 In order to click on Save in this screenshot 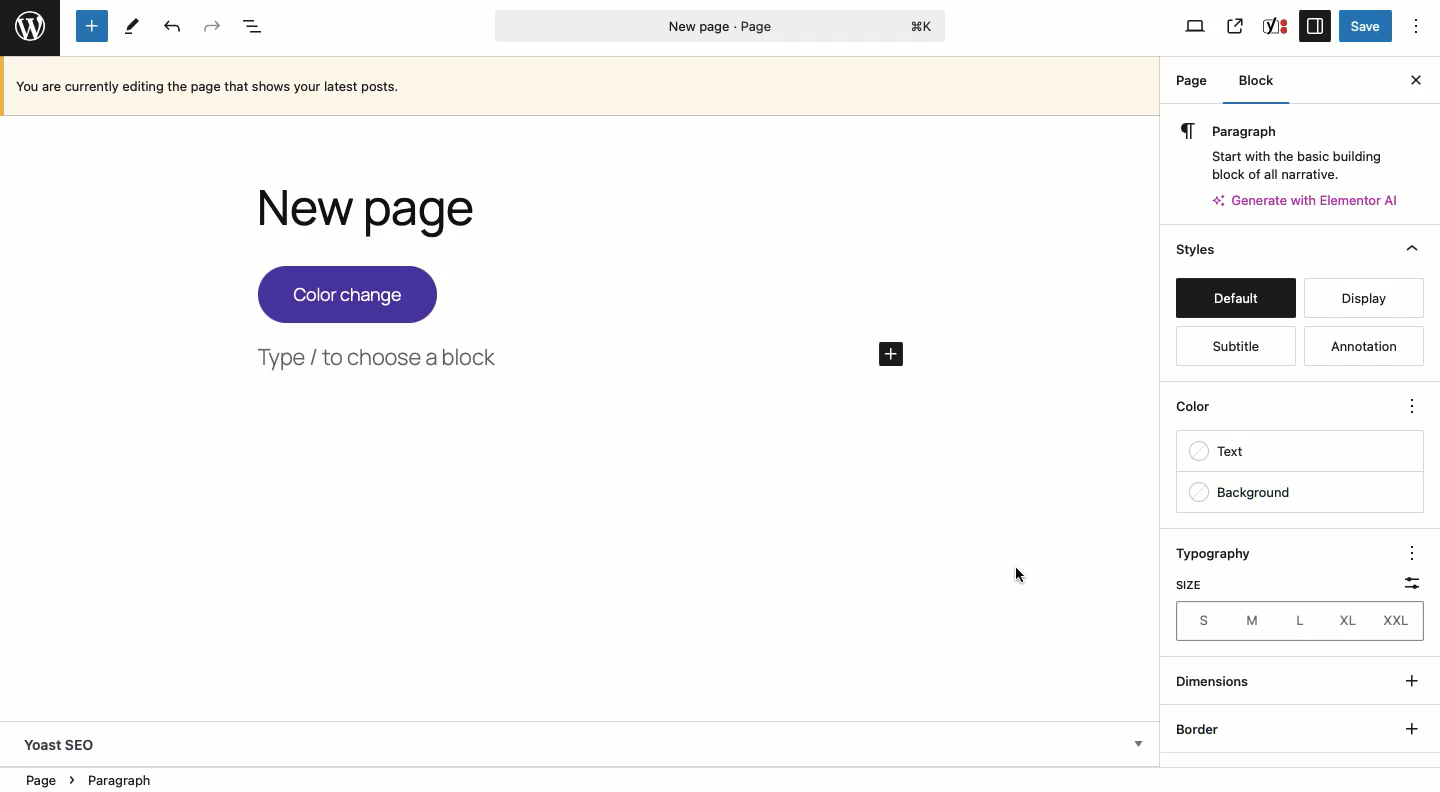, I will do `click(1367, 27)`.